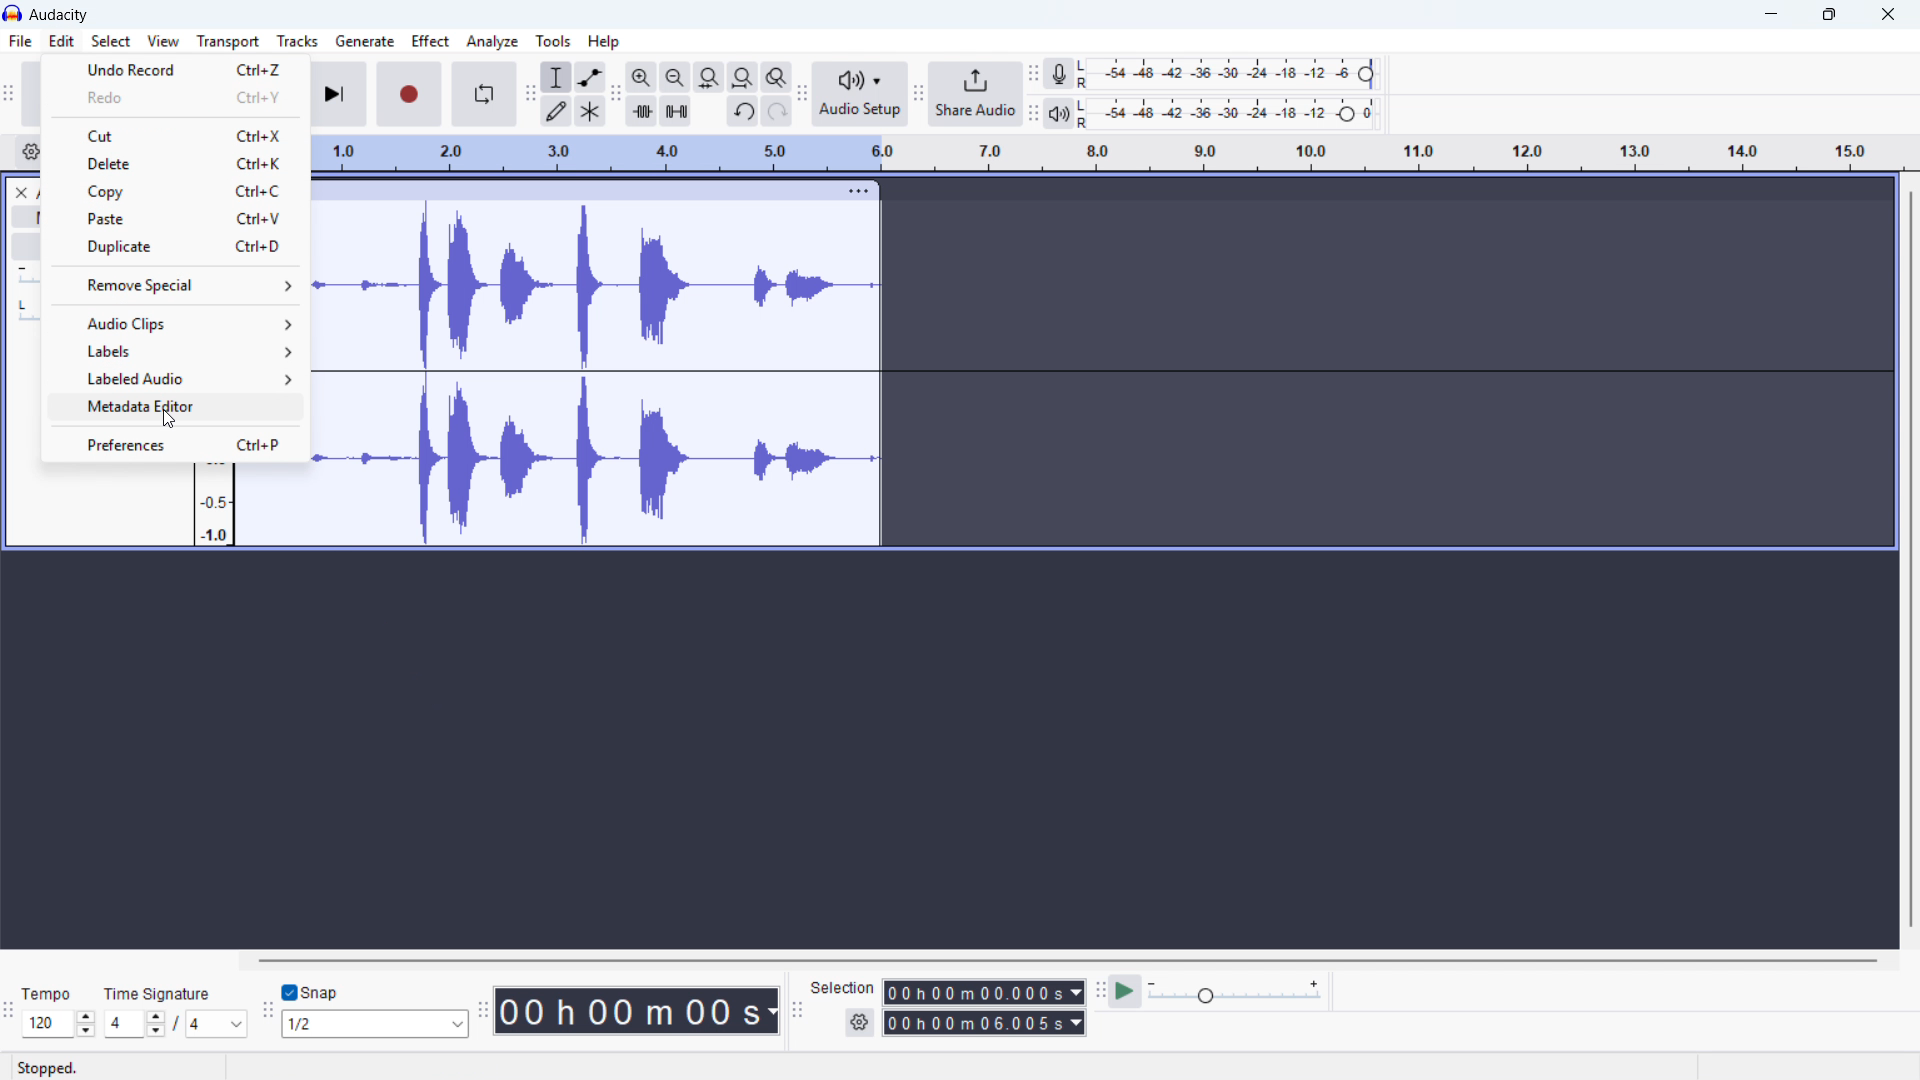  I want to click on playback meter, so click(1059, 114).